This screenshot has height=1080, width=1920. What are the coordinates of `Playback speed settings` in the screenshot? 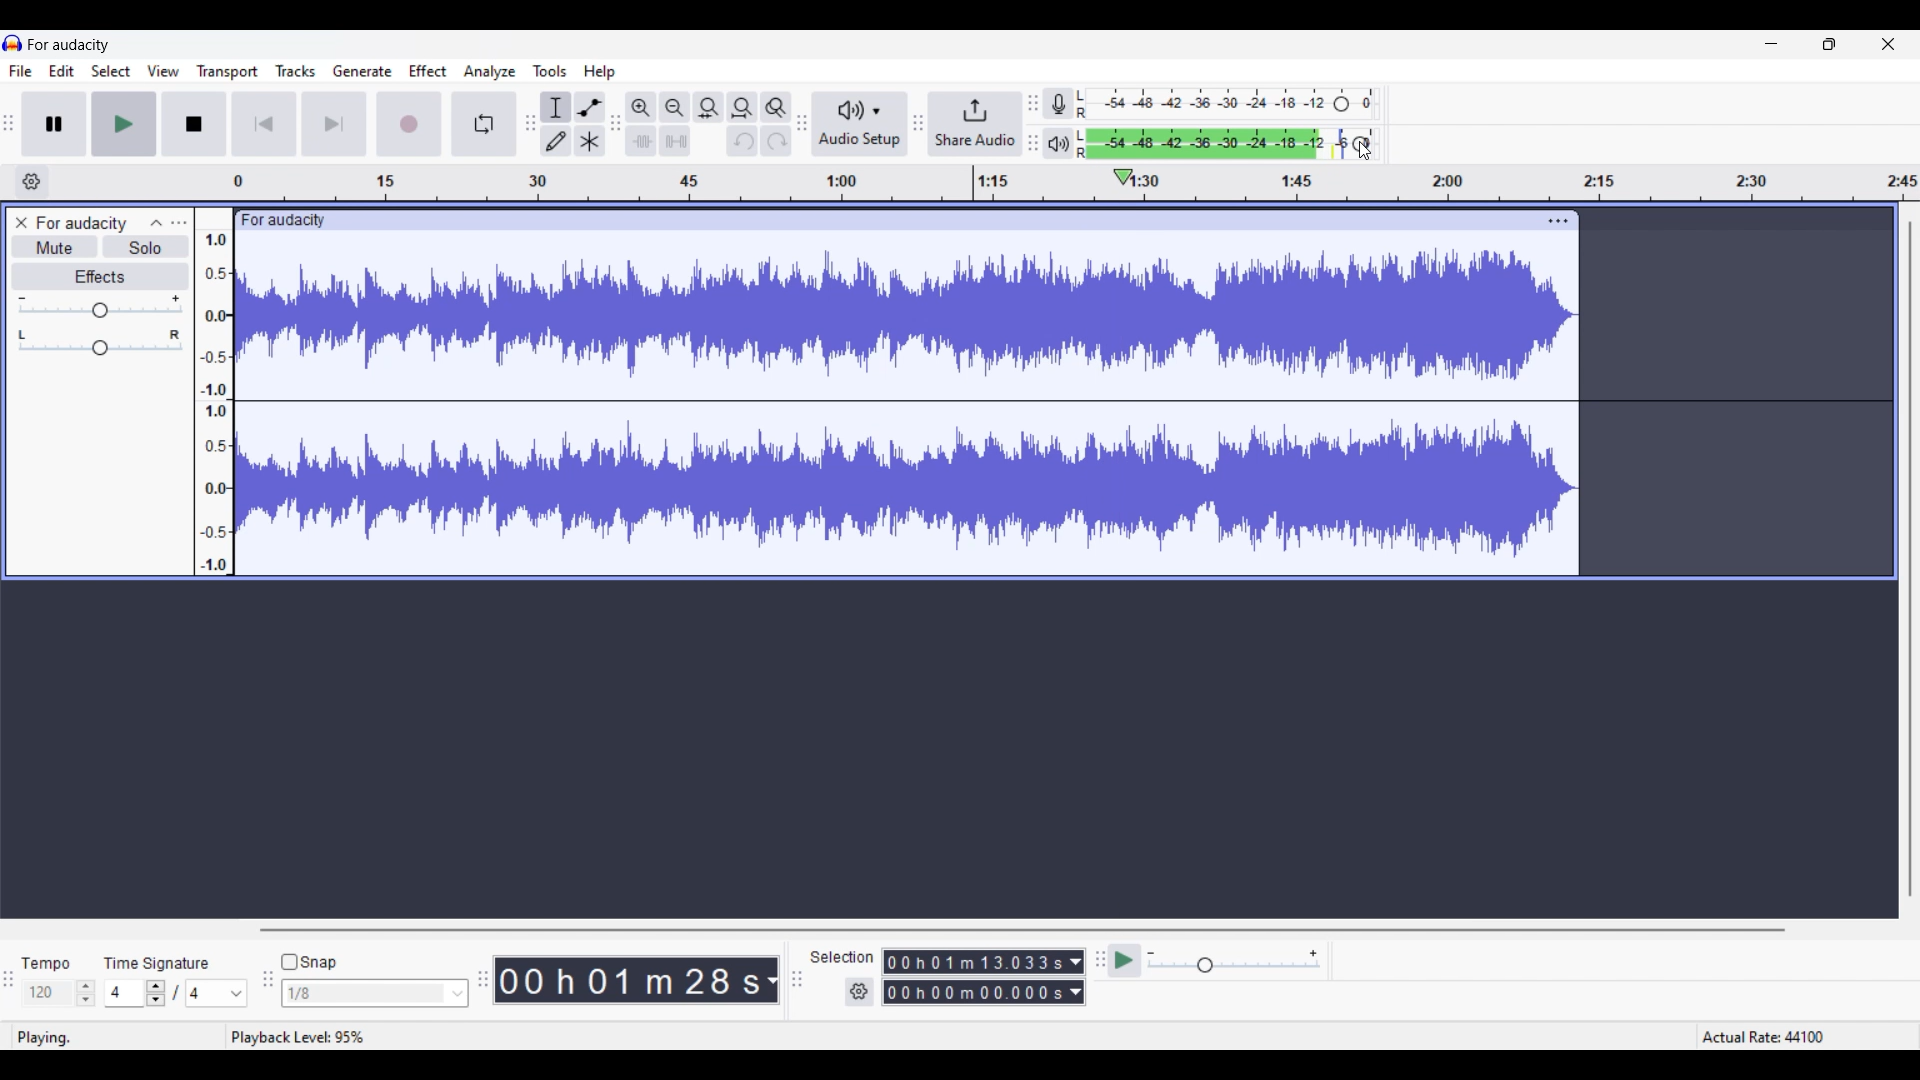 It's located at (1236, 961).